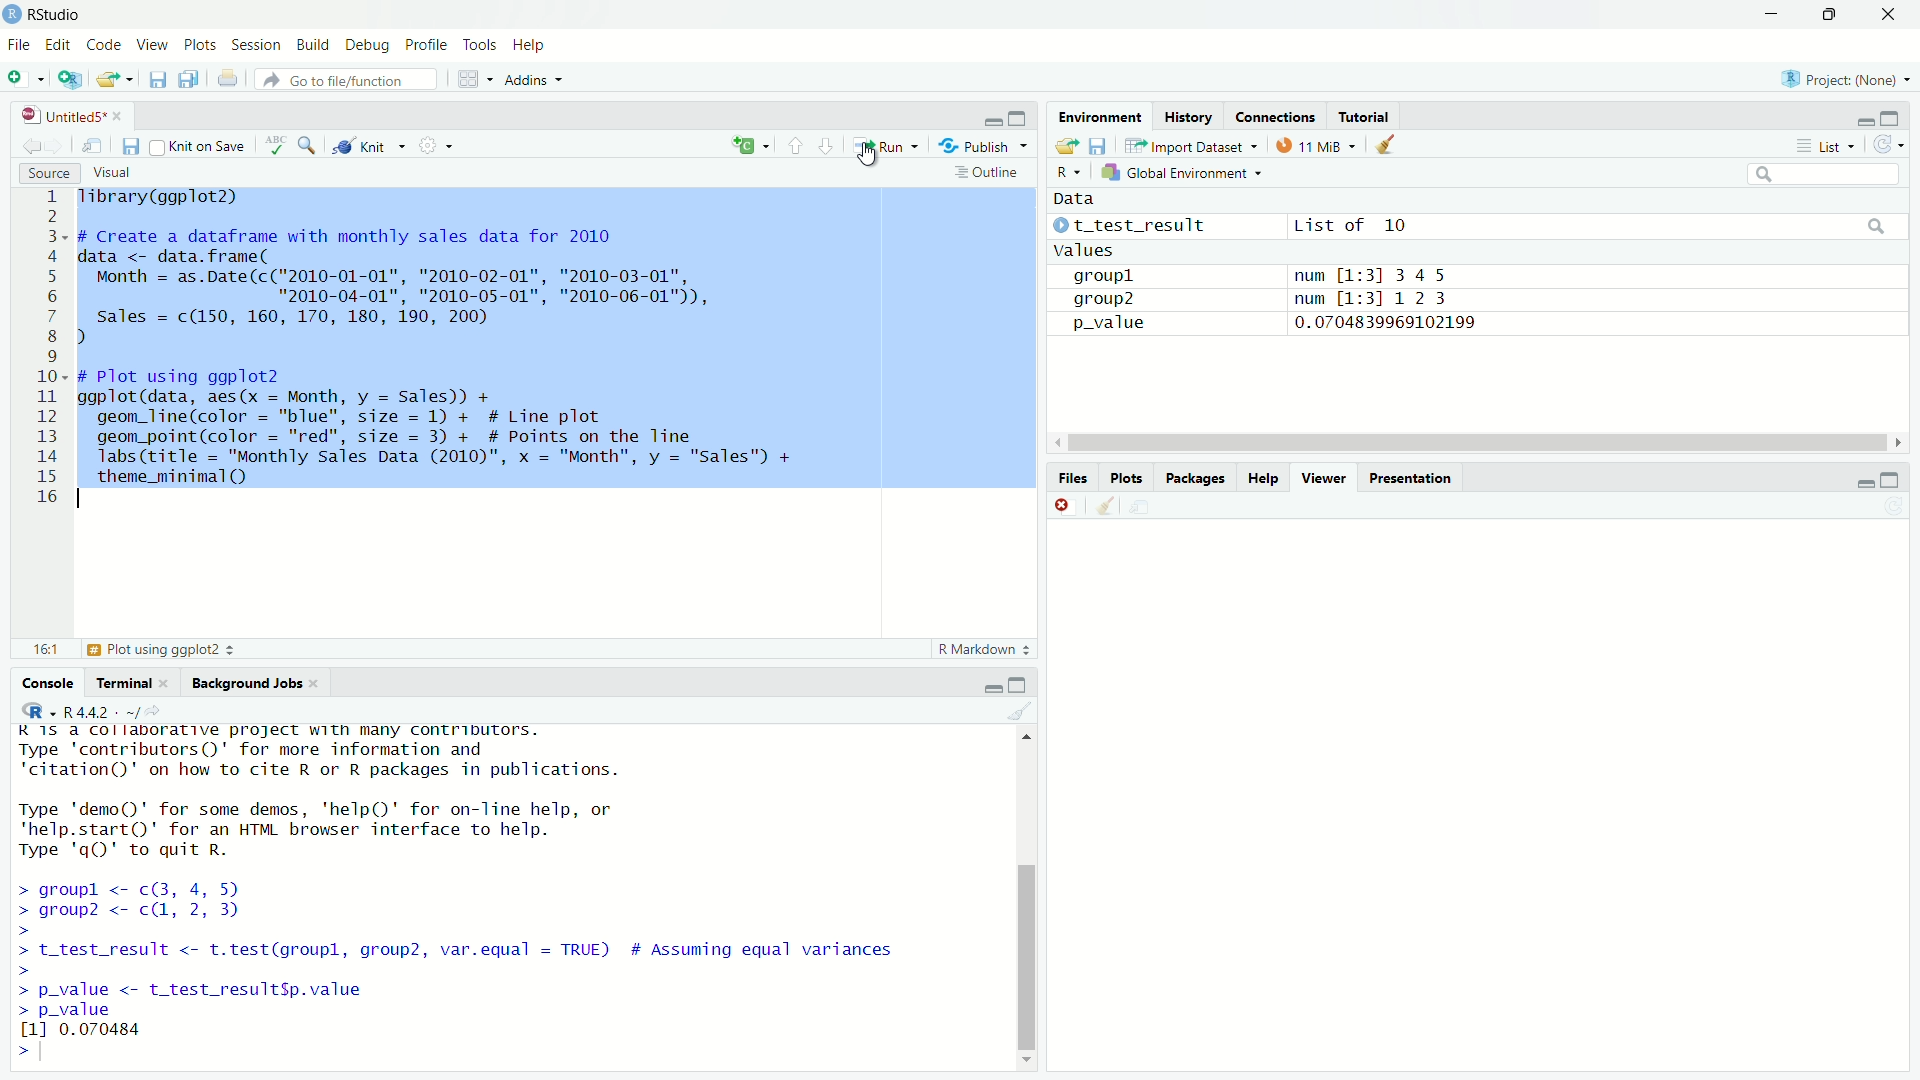 Image resolution: width=1920 pixels, height=1080 pixels. What do you see at coordinates (436, 147) in the screenshot?
I see `settings` at bounding box center [436, 147].